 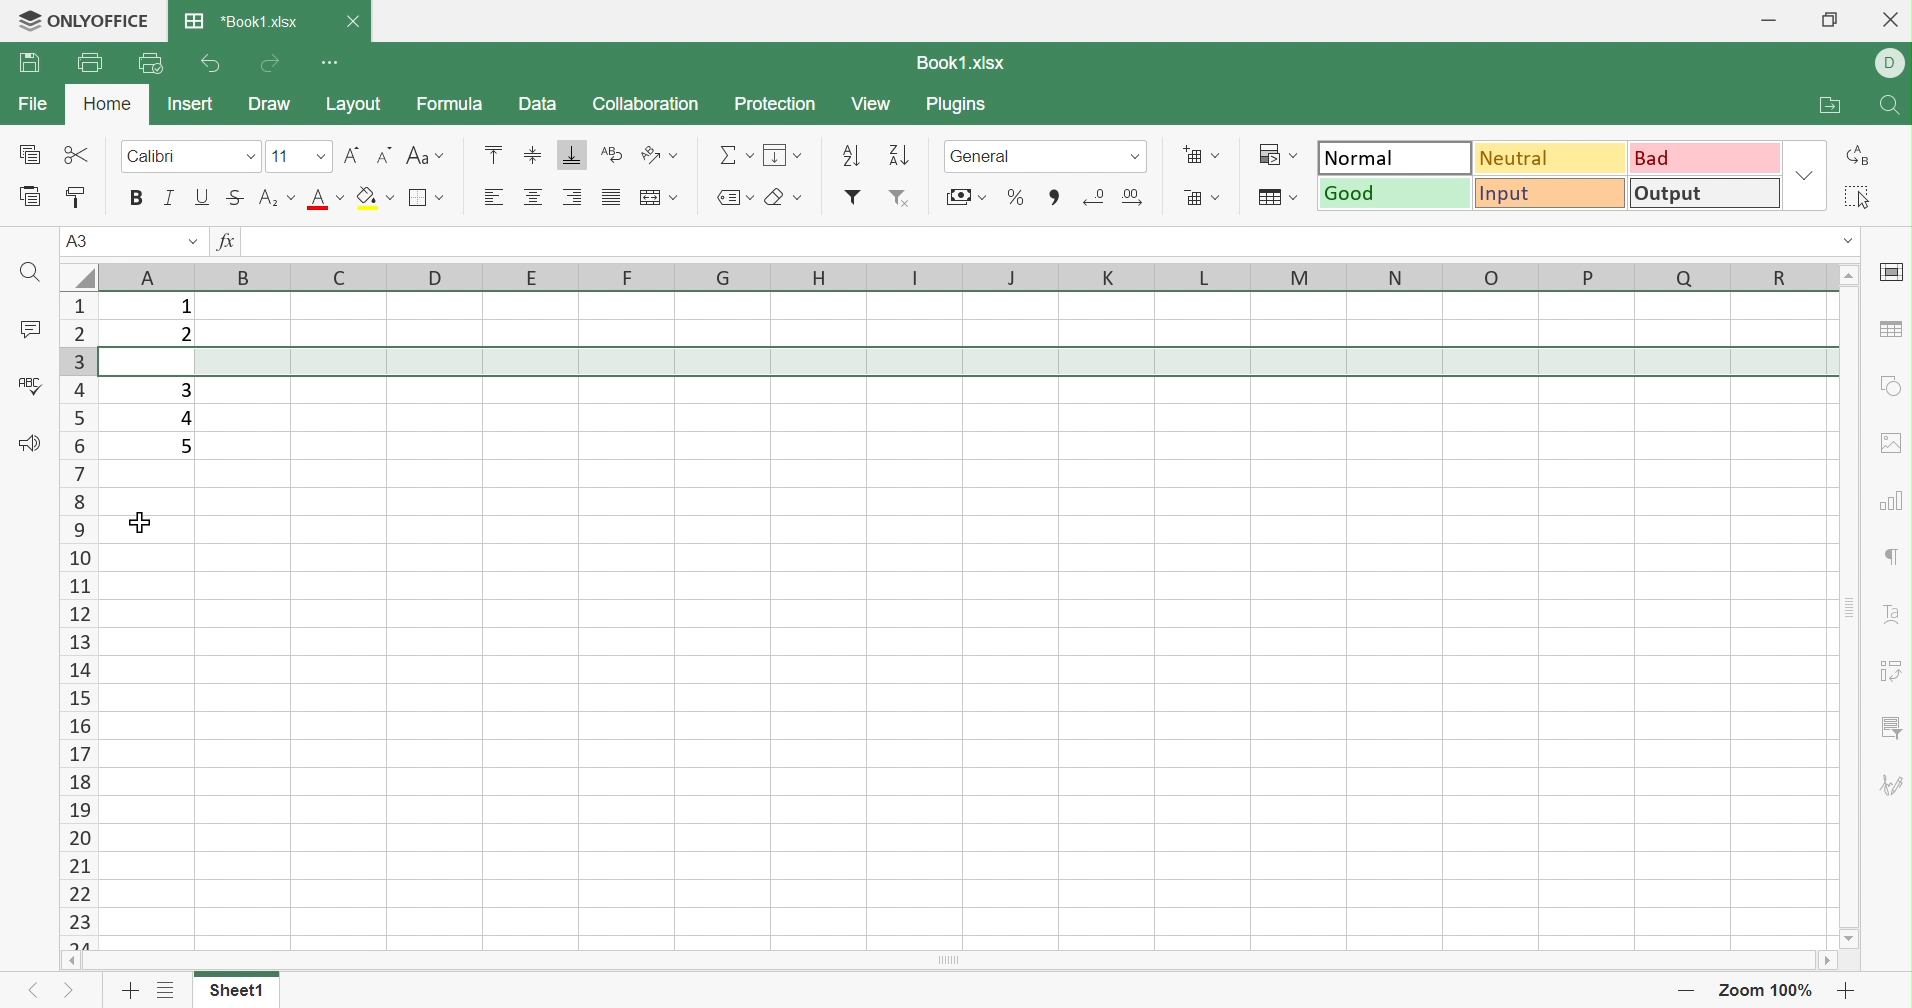 What do you see at coordinates (322, 156) in the screenshot?
I see `Drop Down` at bounding box center [322, 156].